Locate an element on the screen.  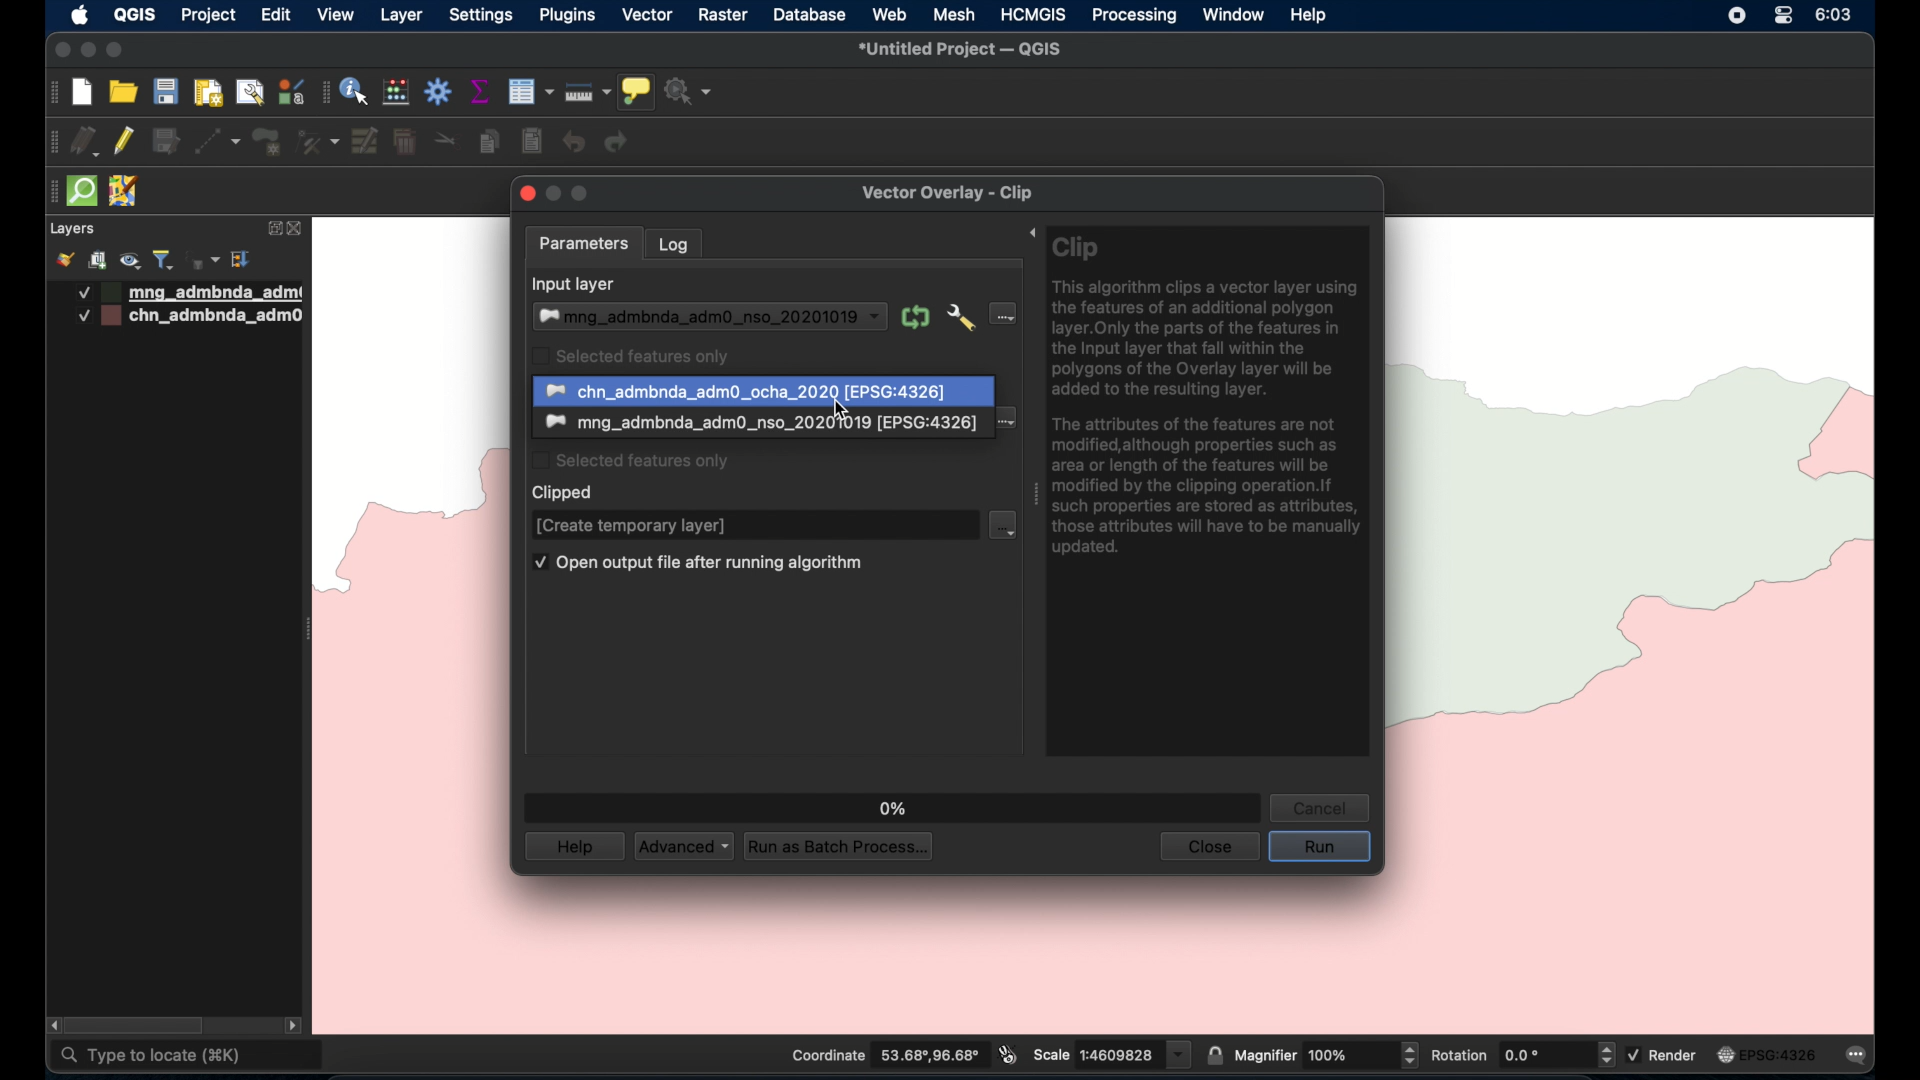
layer is located at coordinates (401, 17).